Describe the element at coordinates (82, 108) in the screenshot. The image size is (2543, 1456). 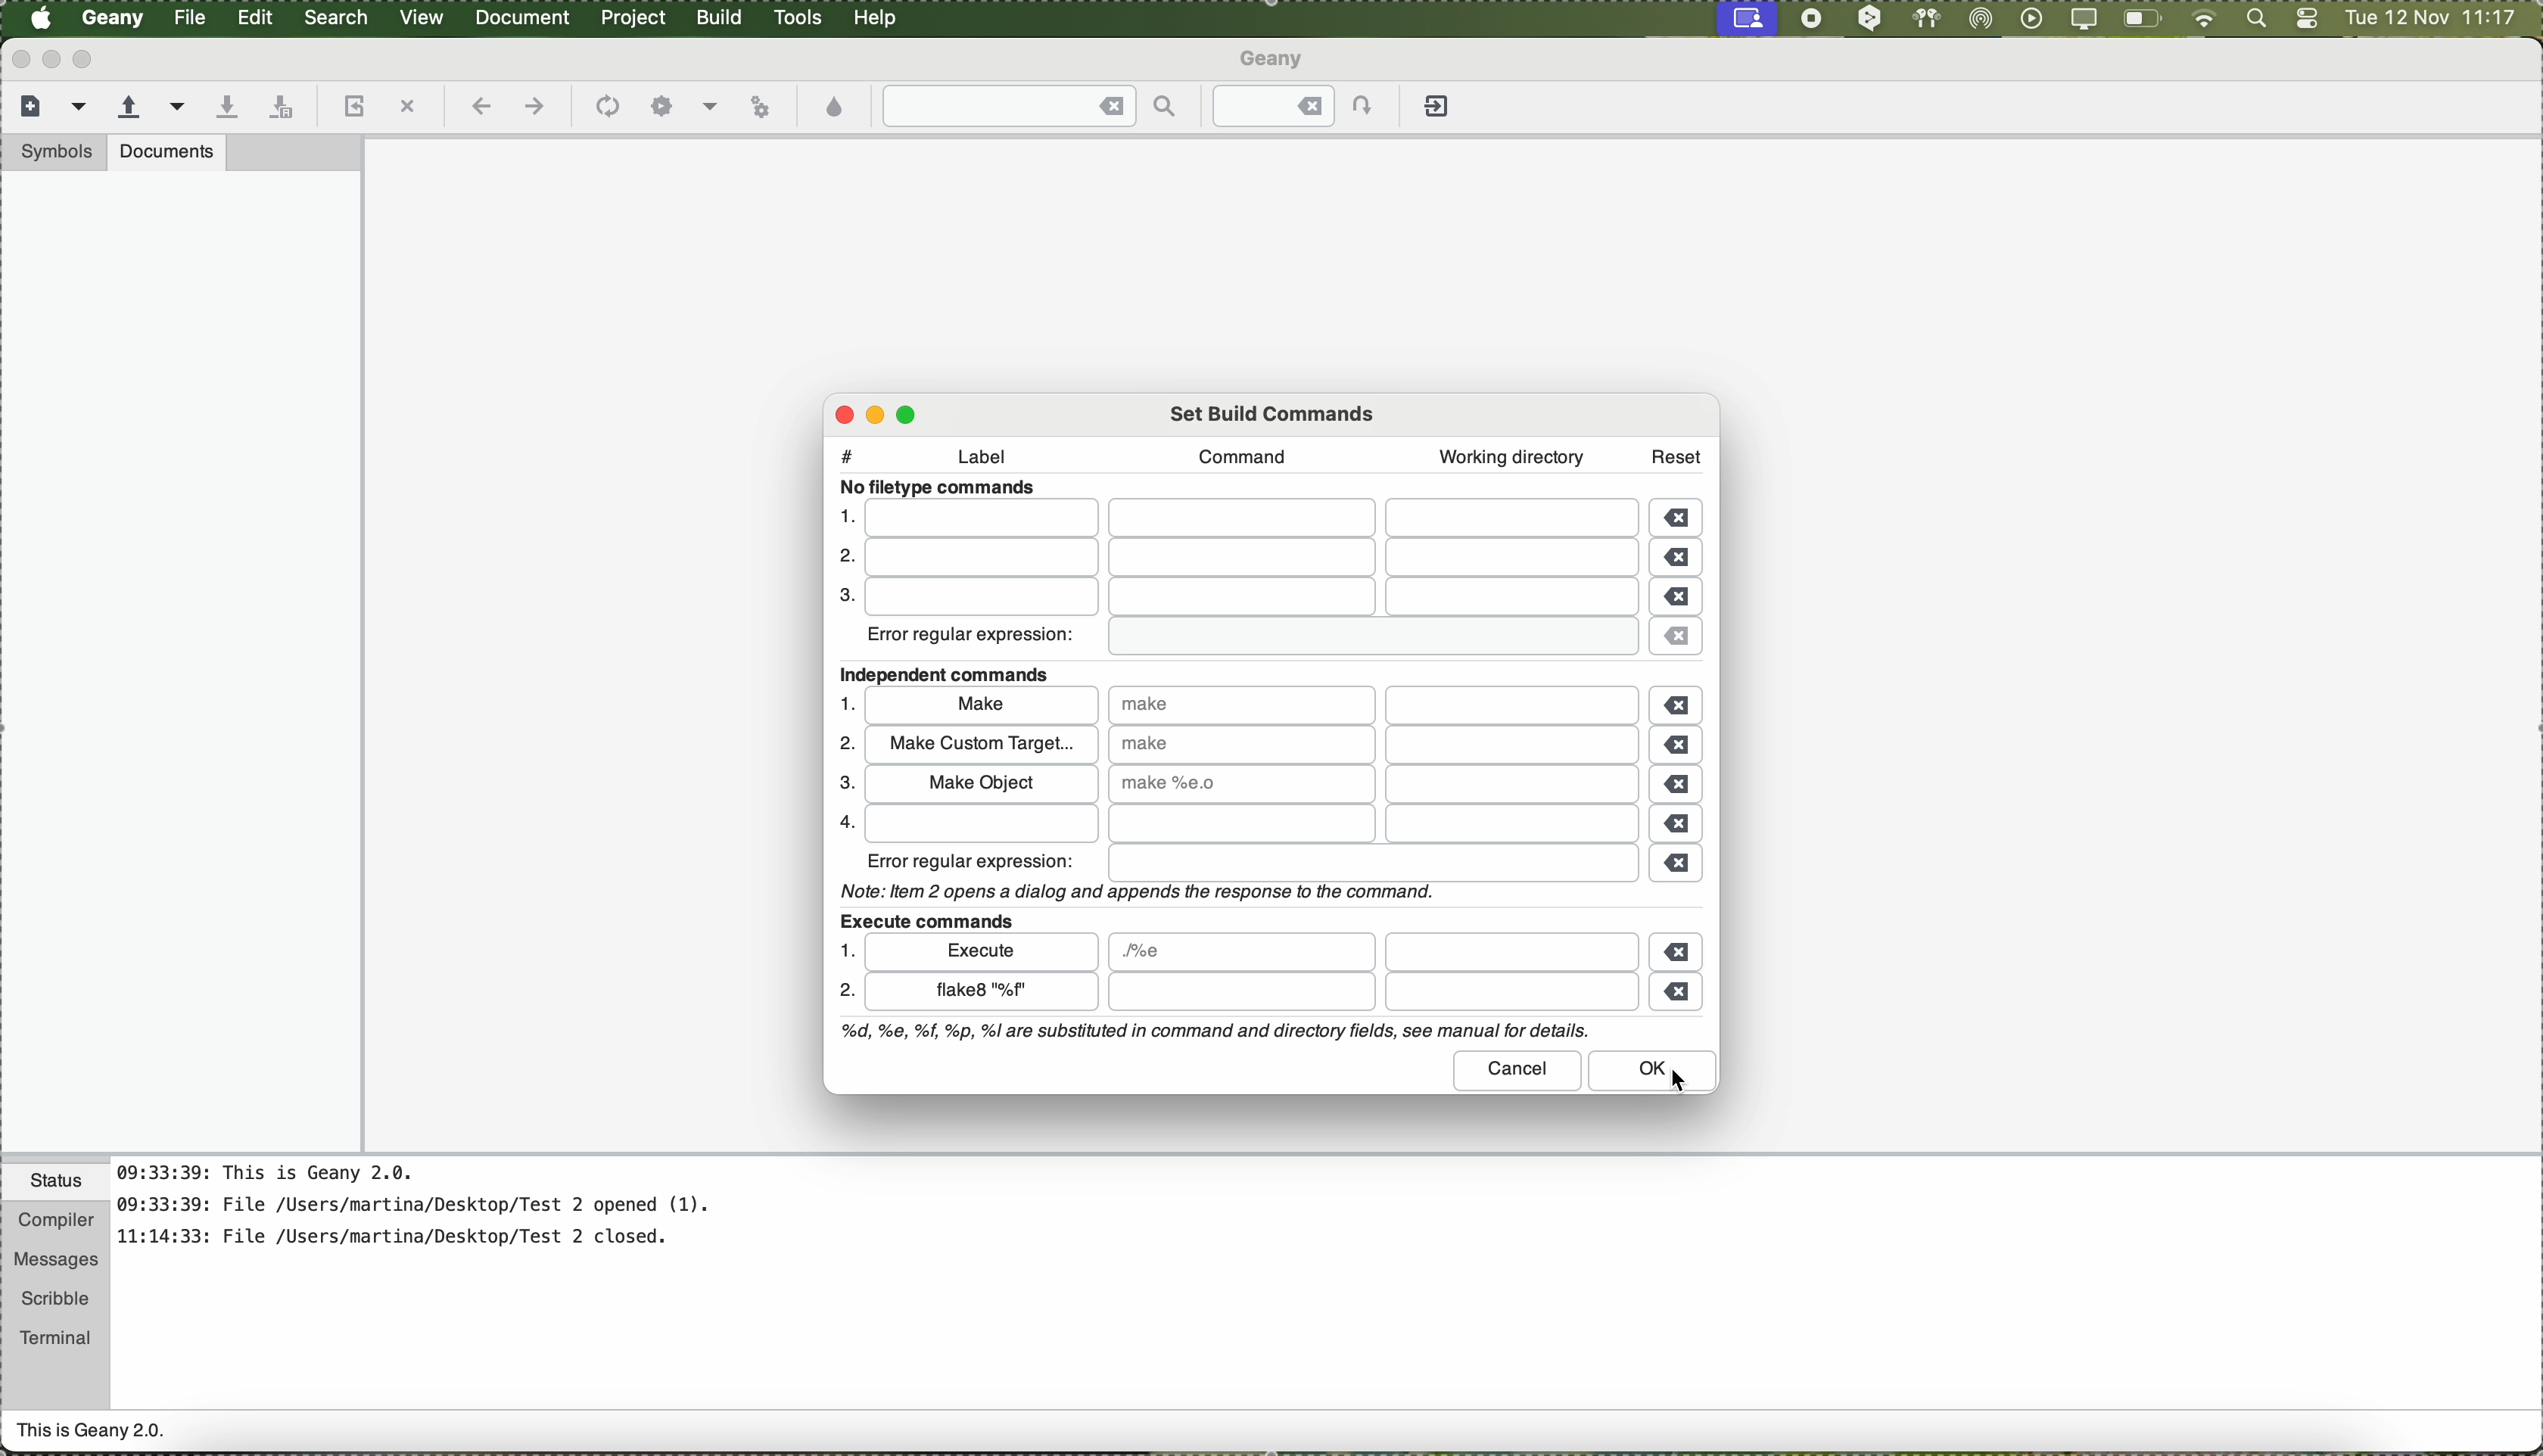
I see `create a new file from a template` at that location.